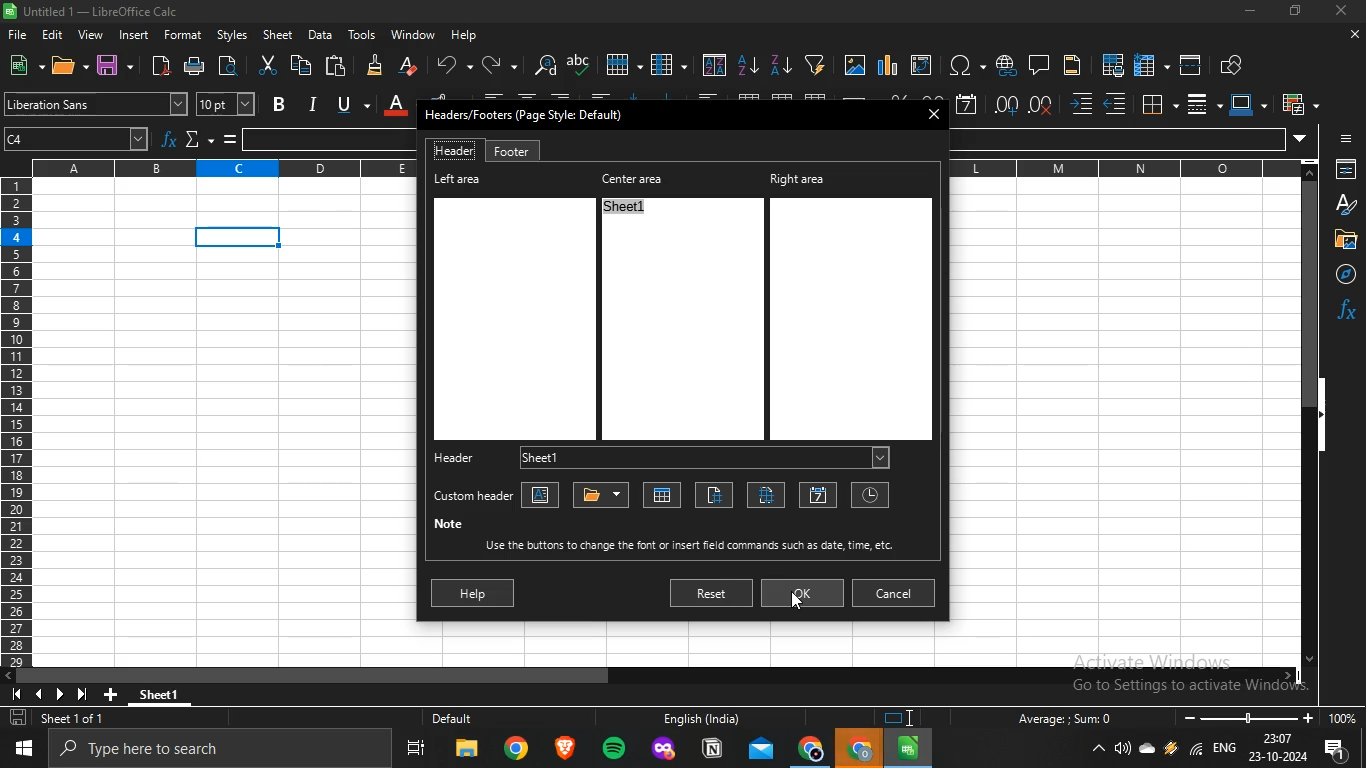 Image resolution: width=1366 pixels, height=768 pixels. I want to click on insert hyperlink, so click(1005, 65).